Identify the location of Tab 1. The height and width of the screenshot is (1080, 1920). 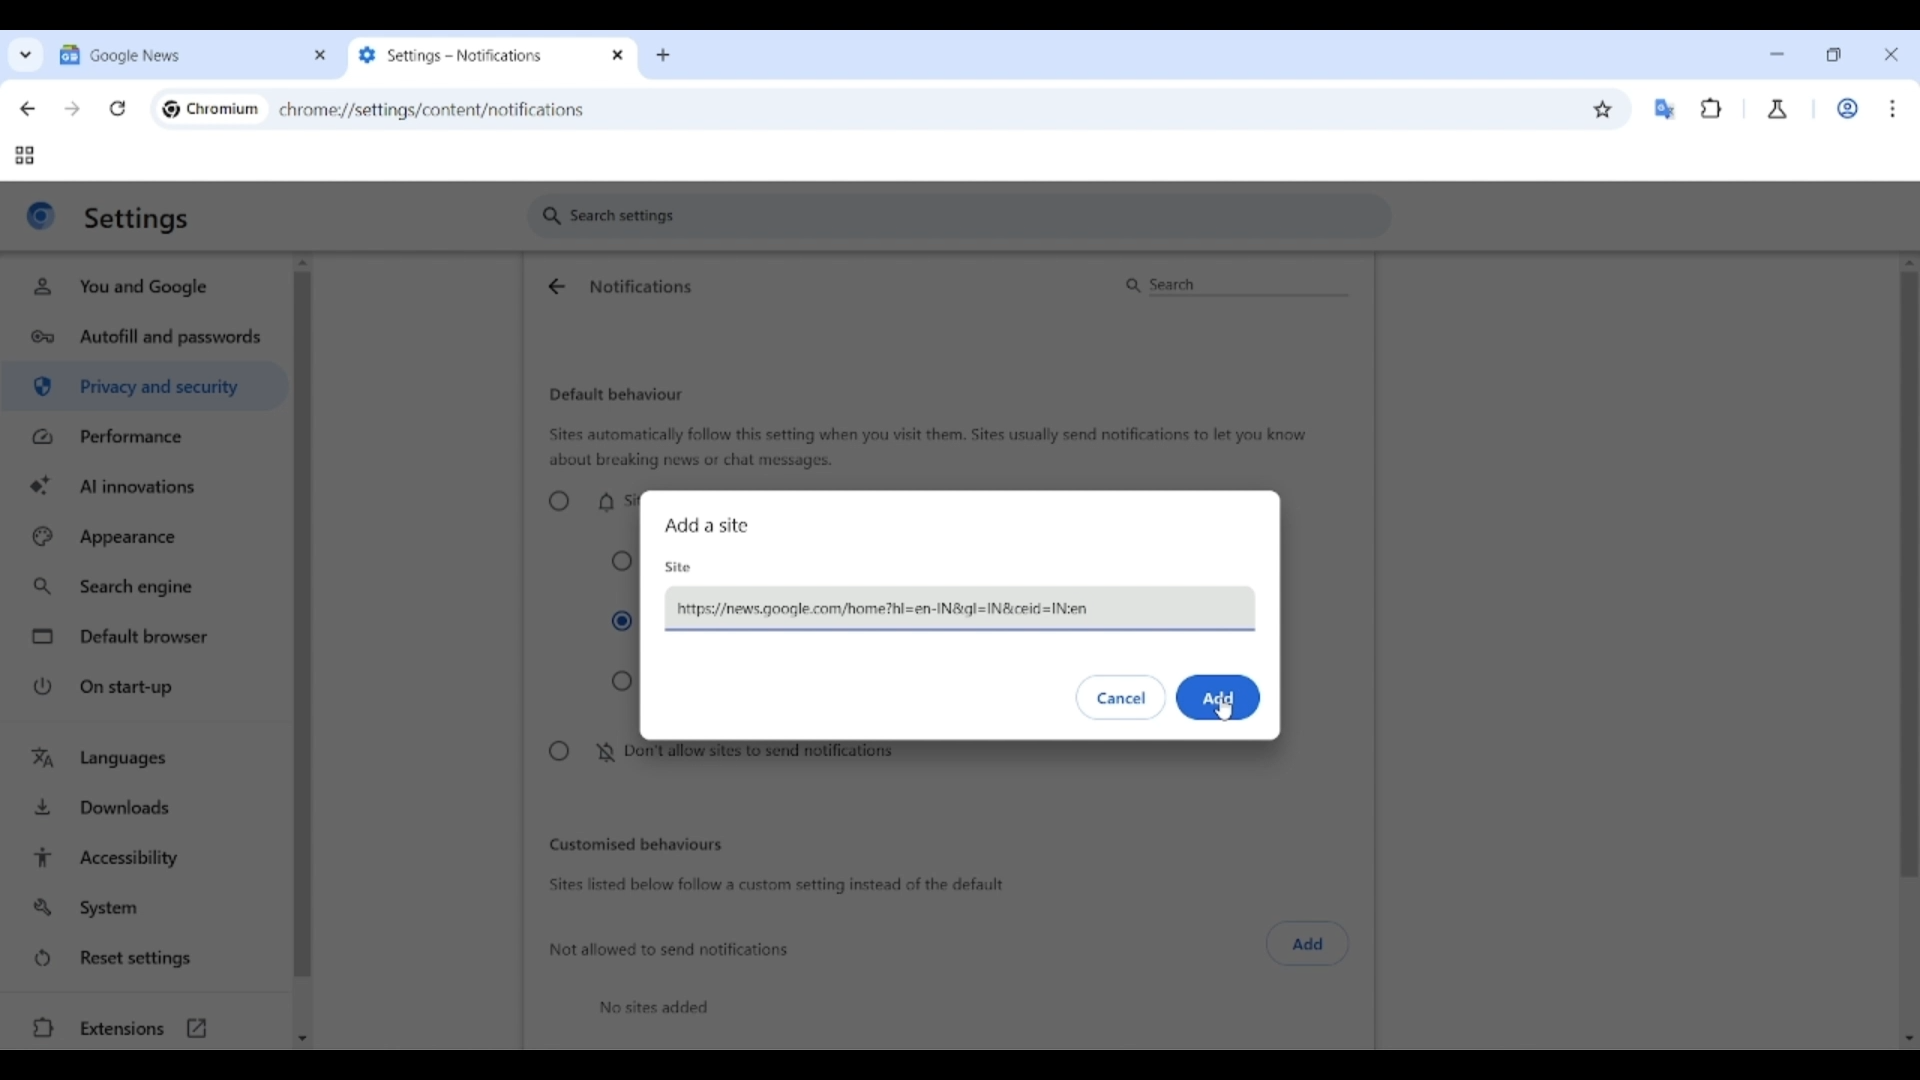
(178, 54).